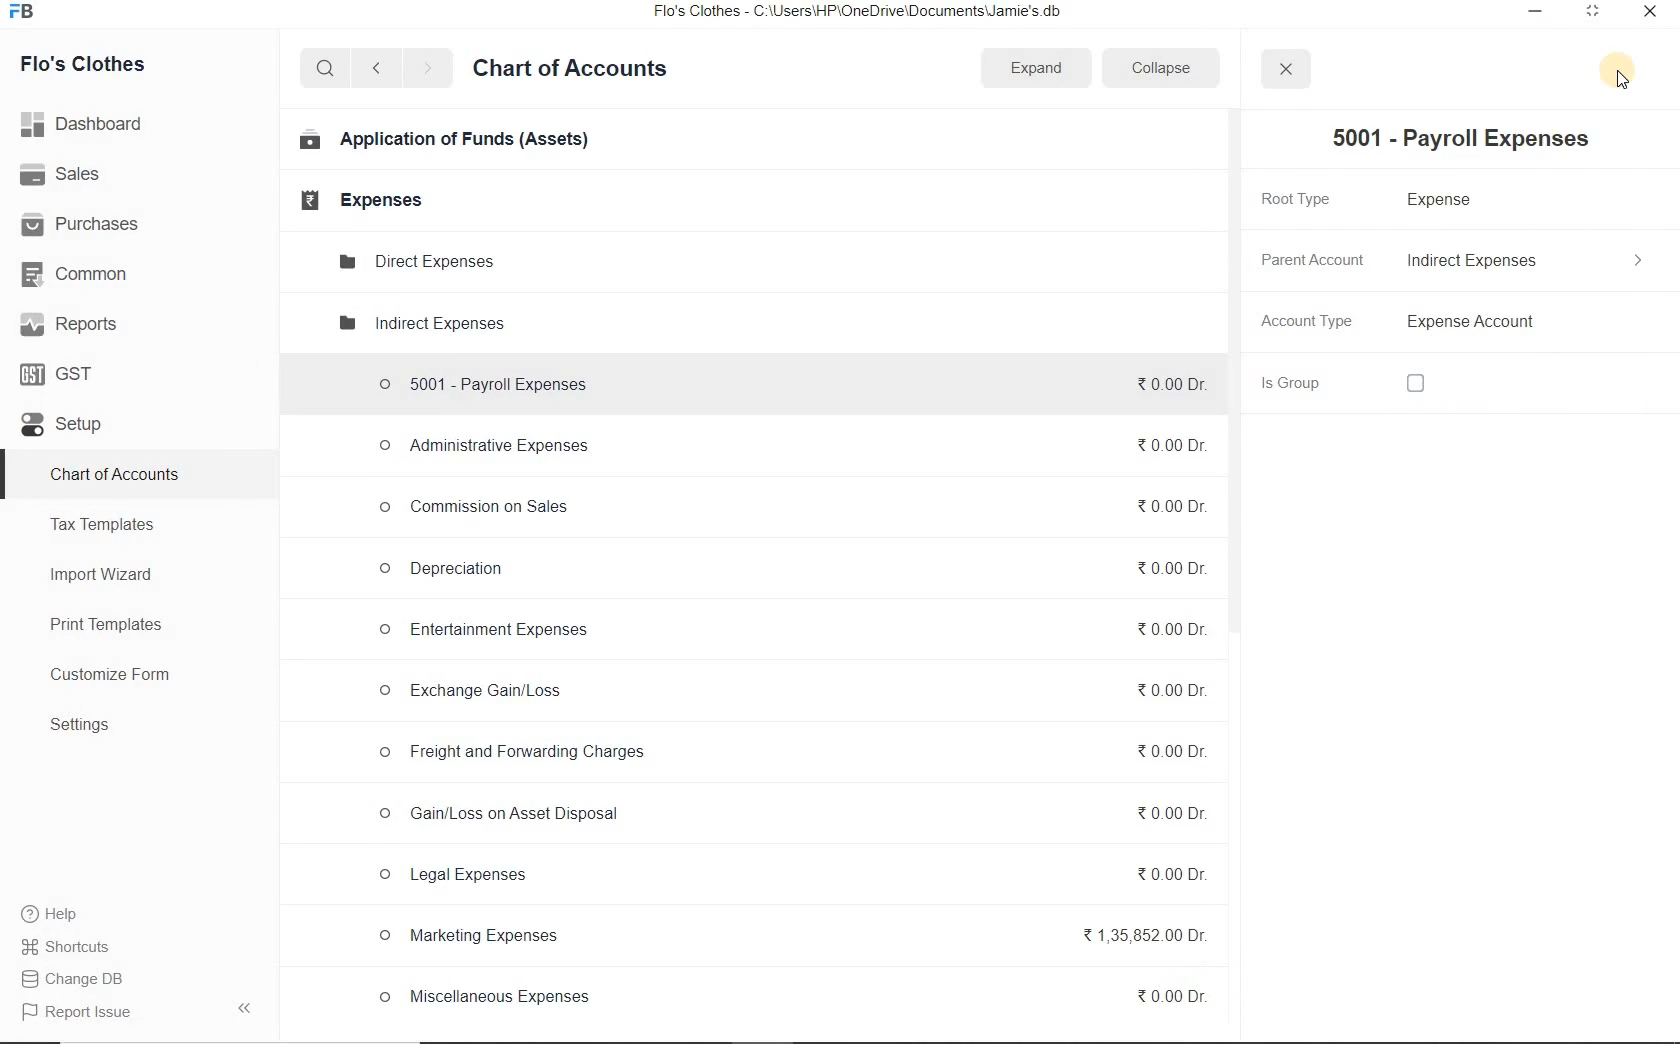 Image resolution: width=1680 pixels, height=1044 pixels. What do you see at coordinates (789, 817) in the screenshot?
I see `© Gain/Loss on Asset Disposal %0.00Dr.` at bounding box center [789, 817].